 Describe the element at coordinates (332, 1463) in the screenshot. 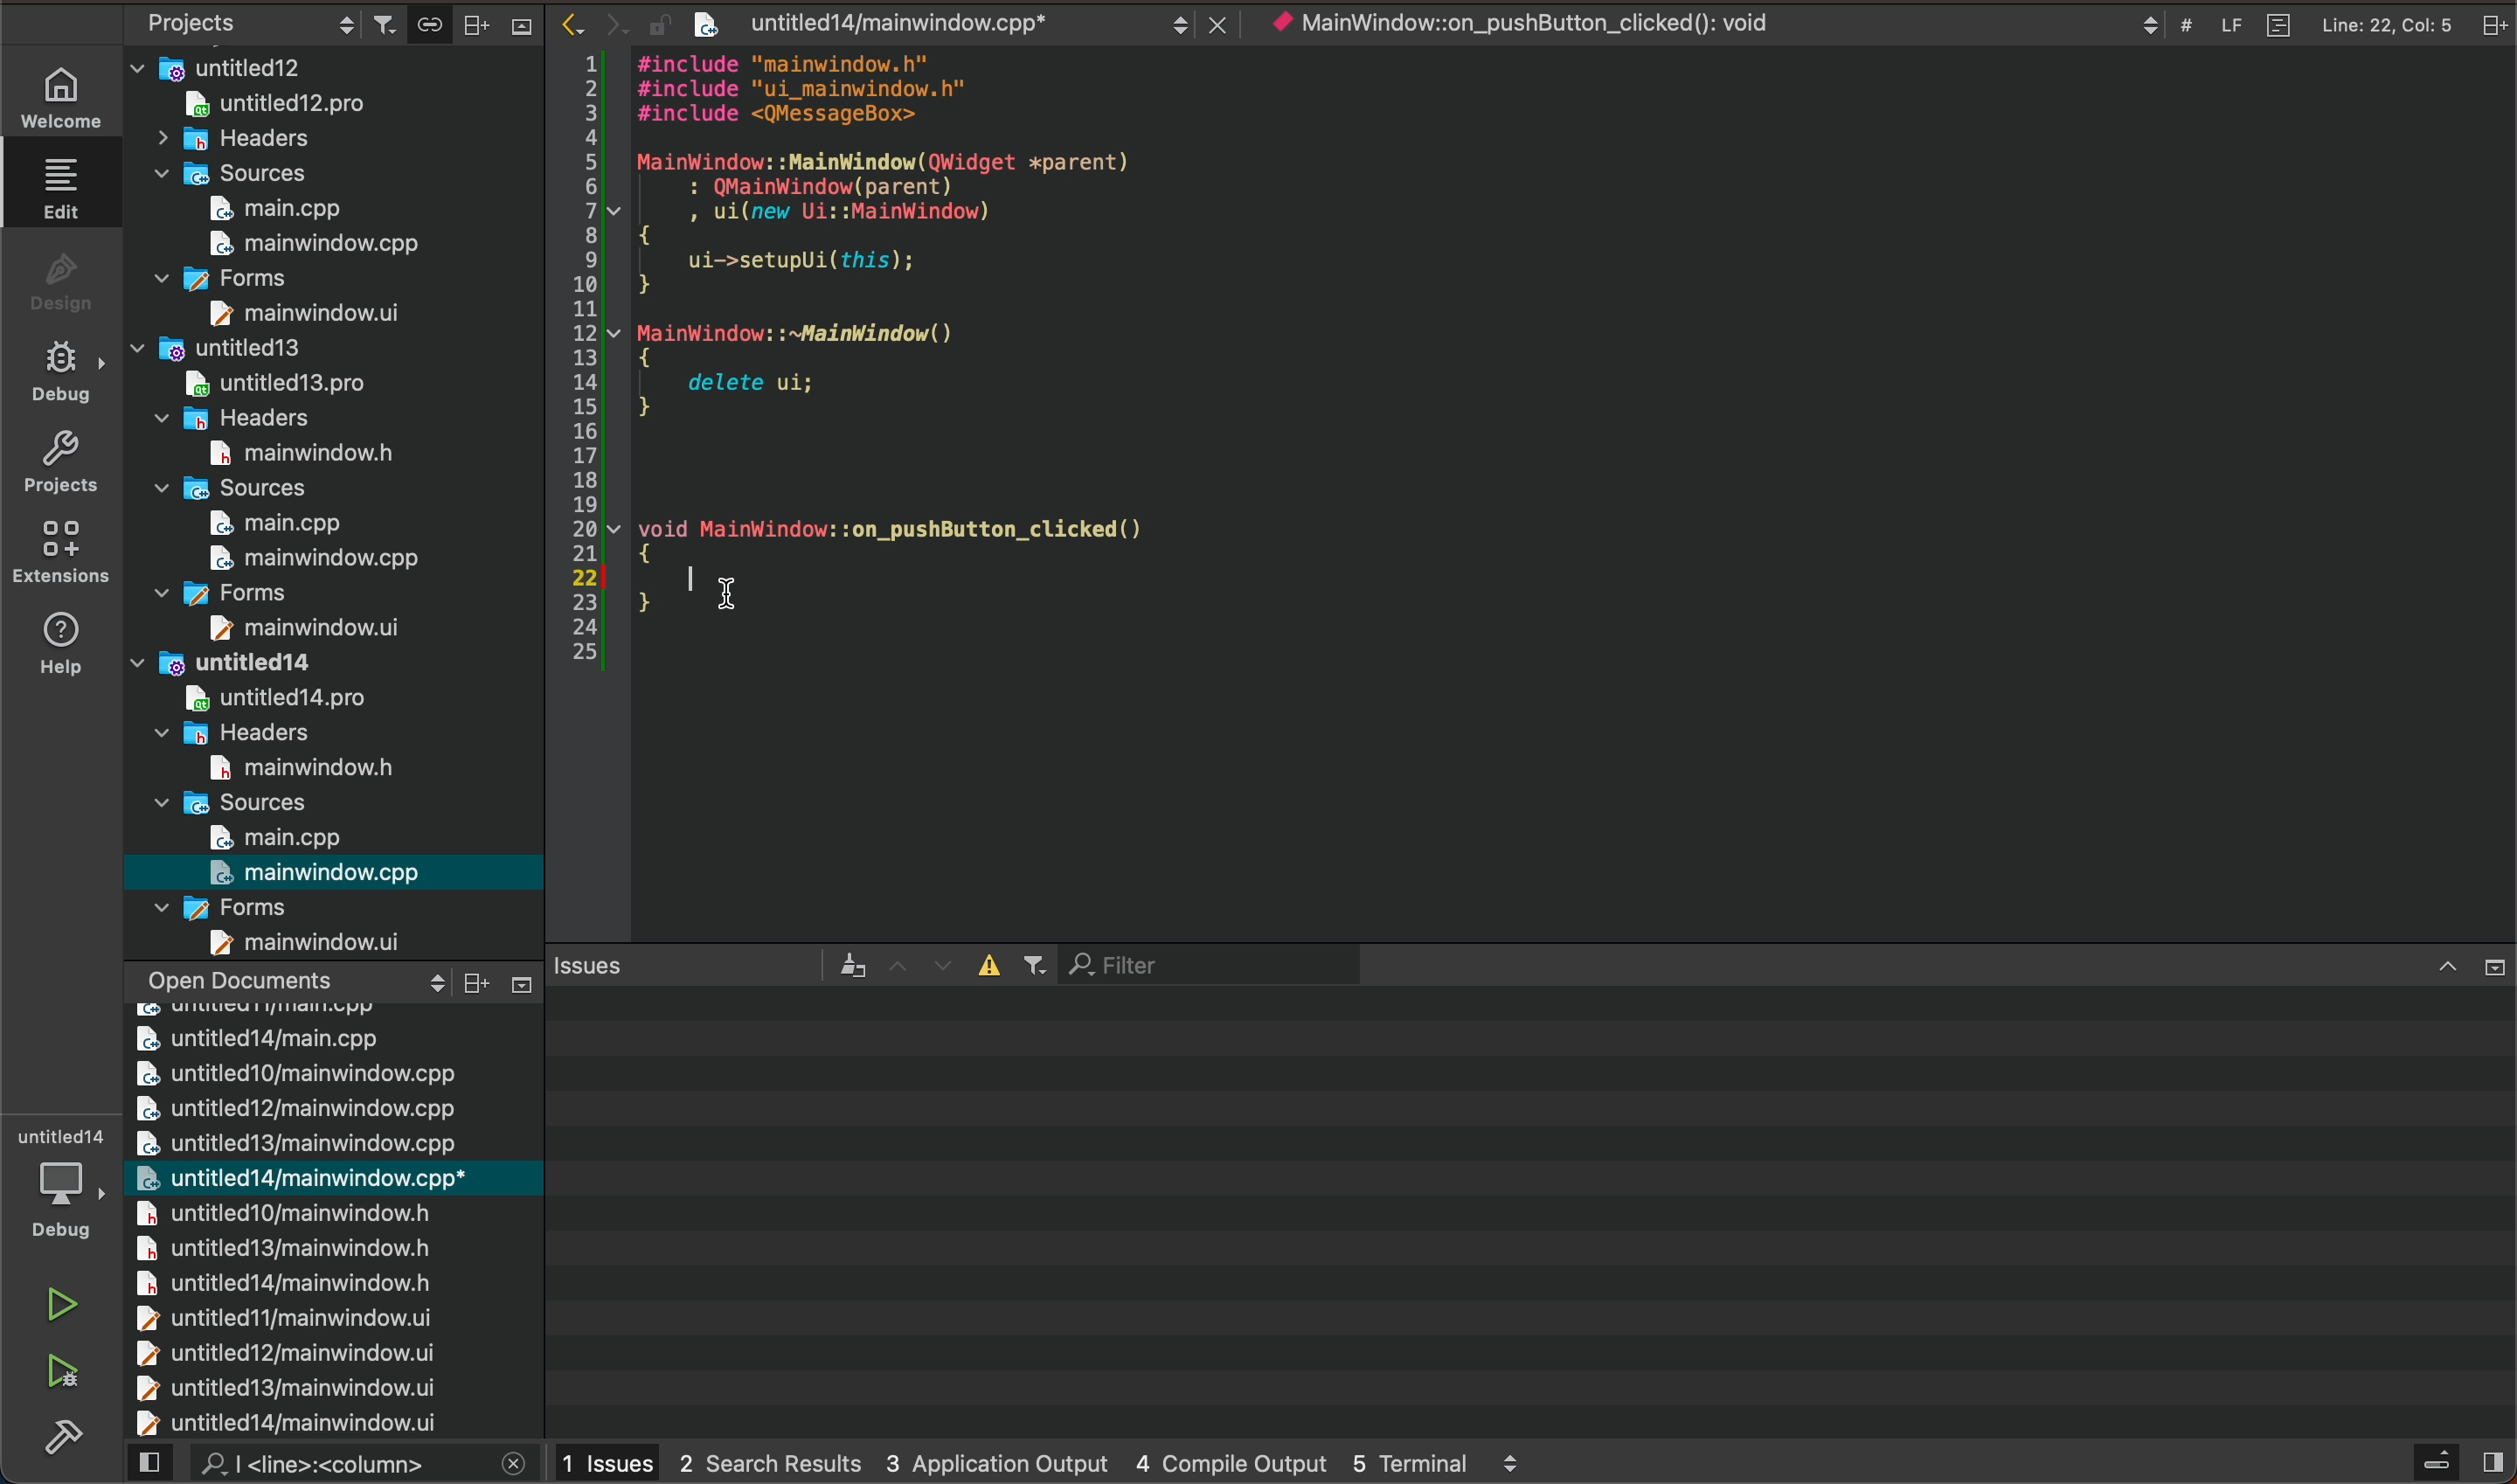

I see `search` at that location.